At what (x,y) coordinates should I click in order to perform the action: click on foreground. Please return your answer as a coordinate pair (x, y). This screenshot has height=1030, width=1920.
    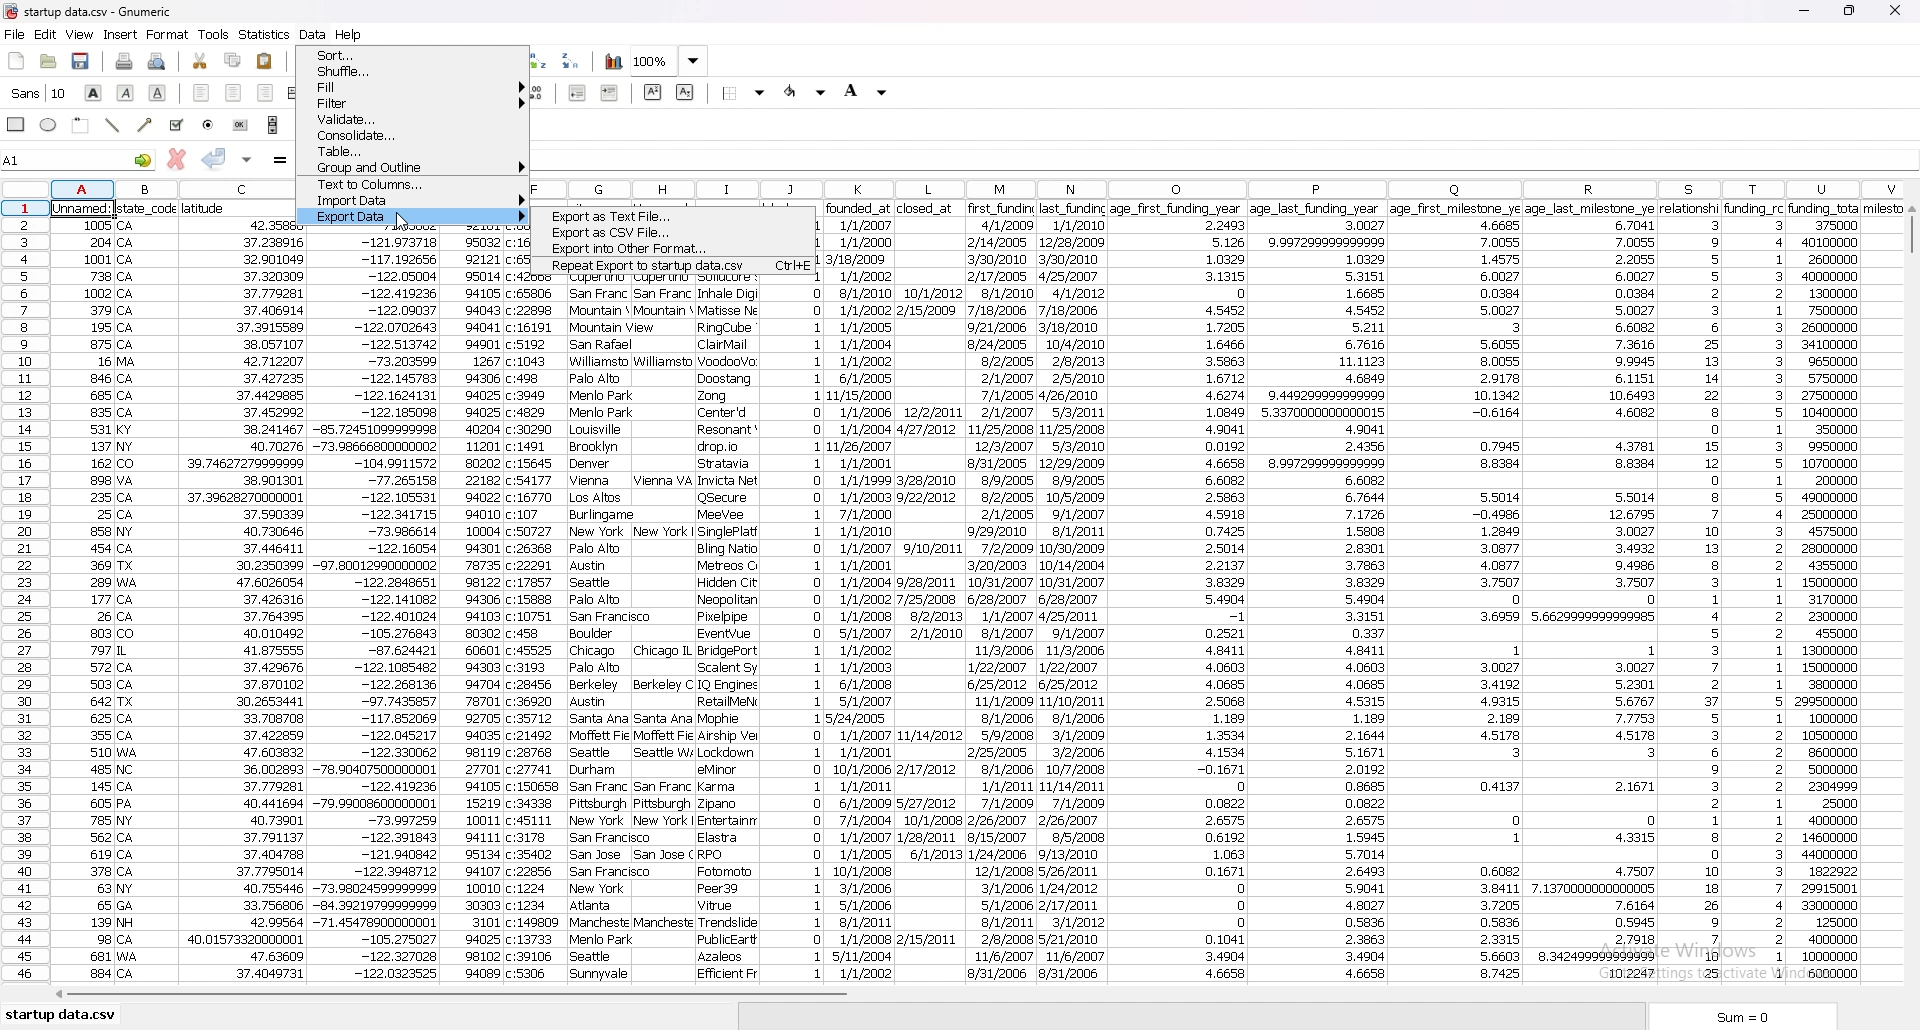
    Looking at the image, I should click on (806, 92).